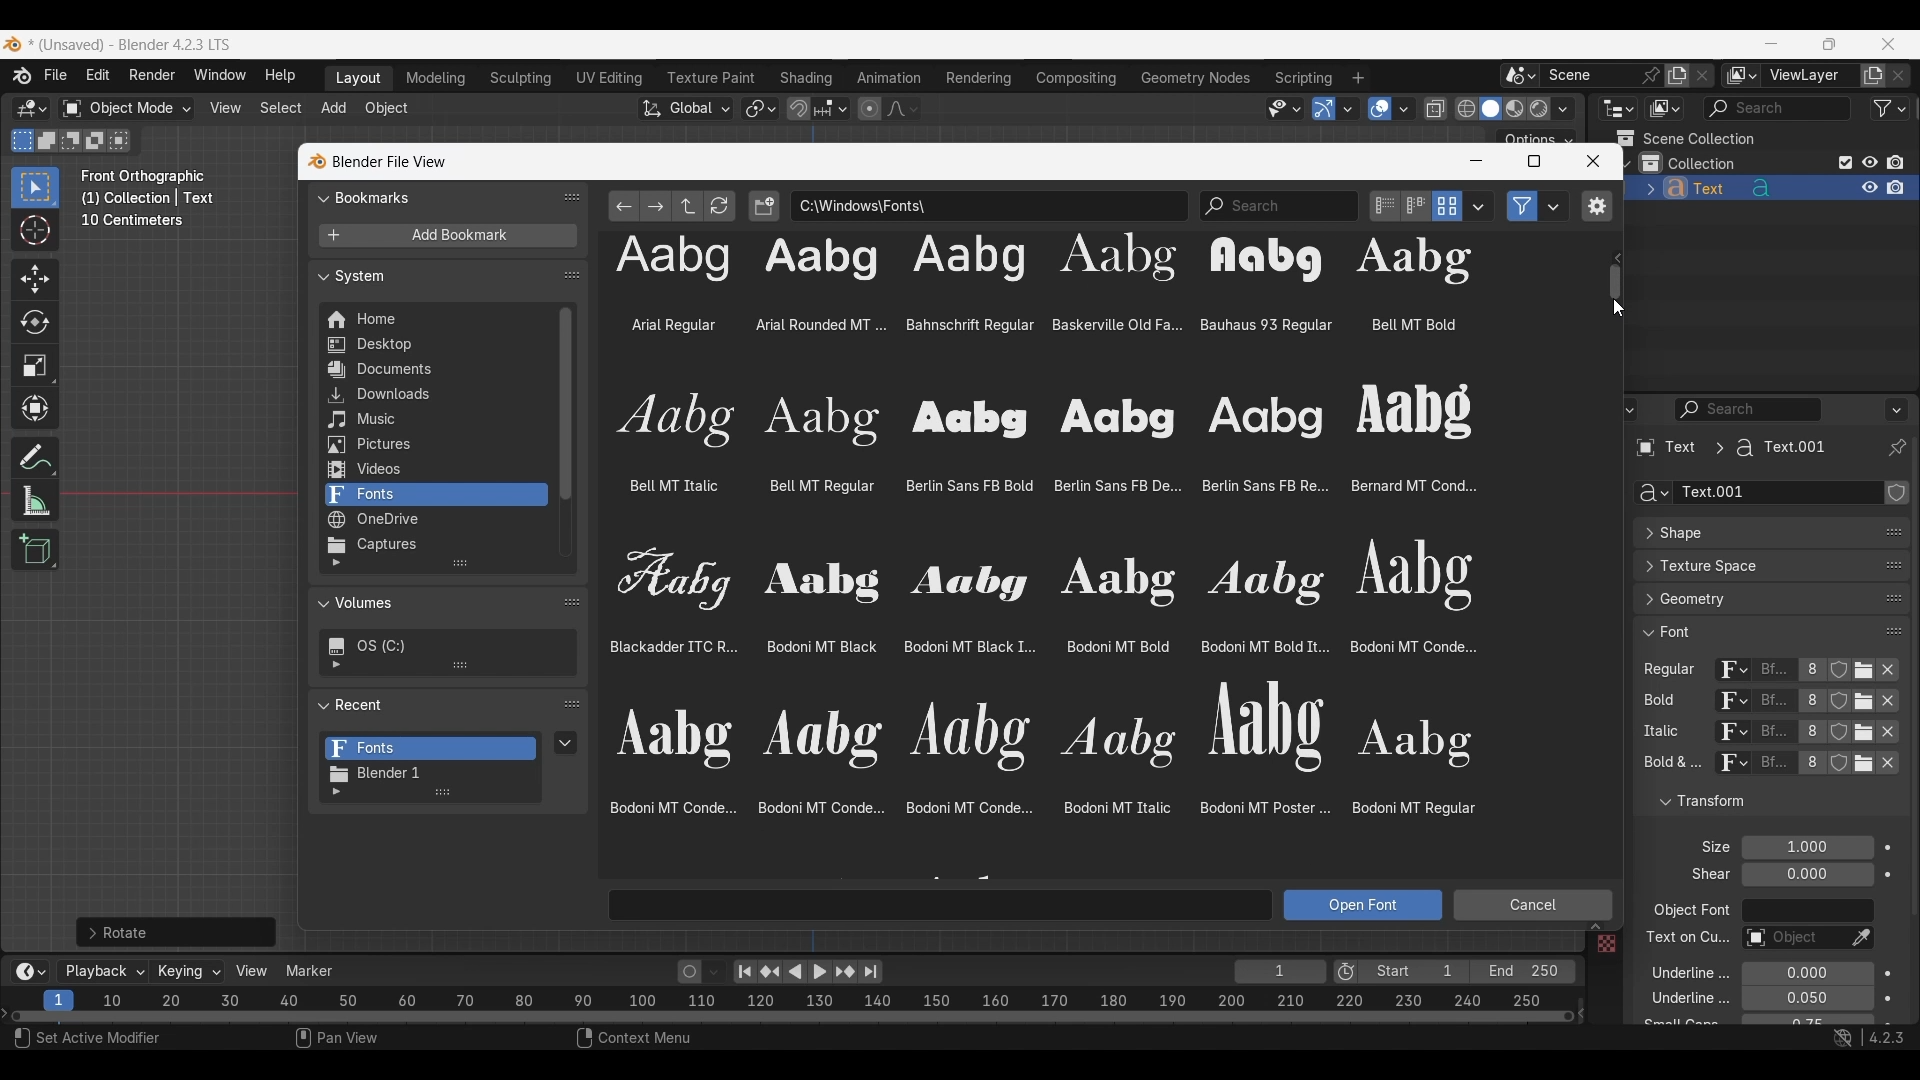 The image size is (1920, 1080). What do you see at coordinates (1751, 631) in the screenshot?
I see `Click to collapse Font` at bounding box center [1751, 631].